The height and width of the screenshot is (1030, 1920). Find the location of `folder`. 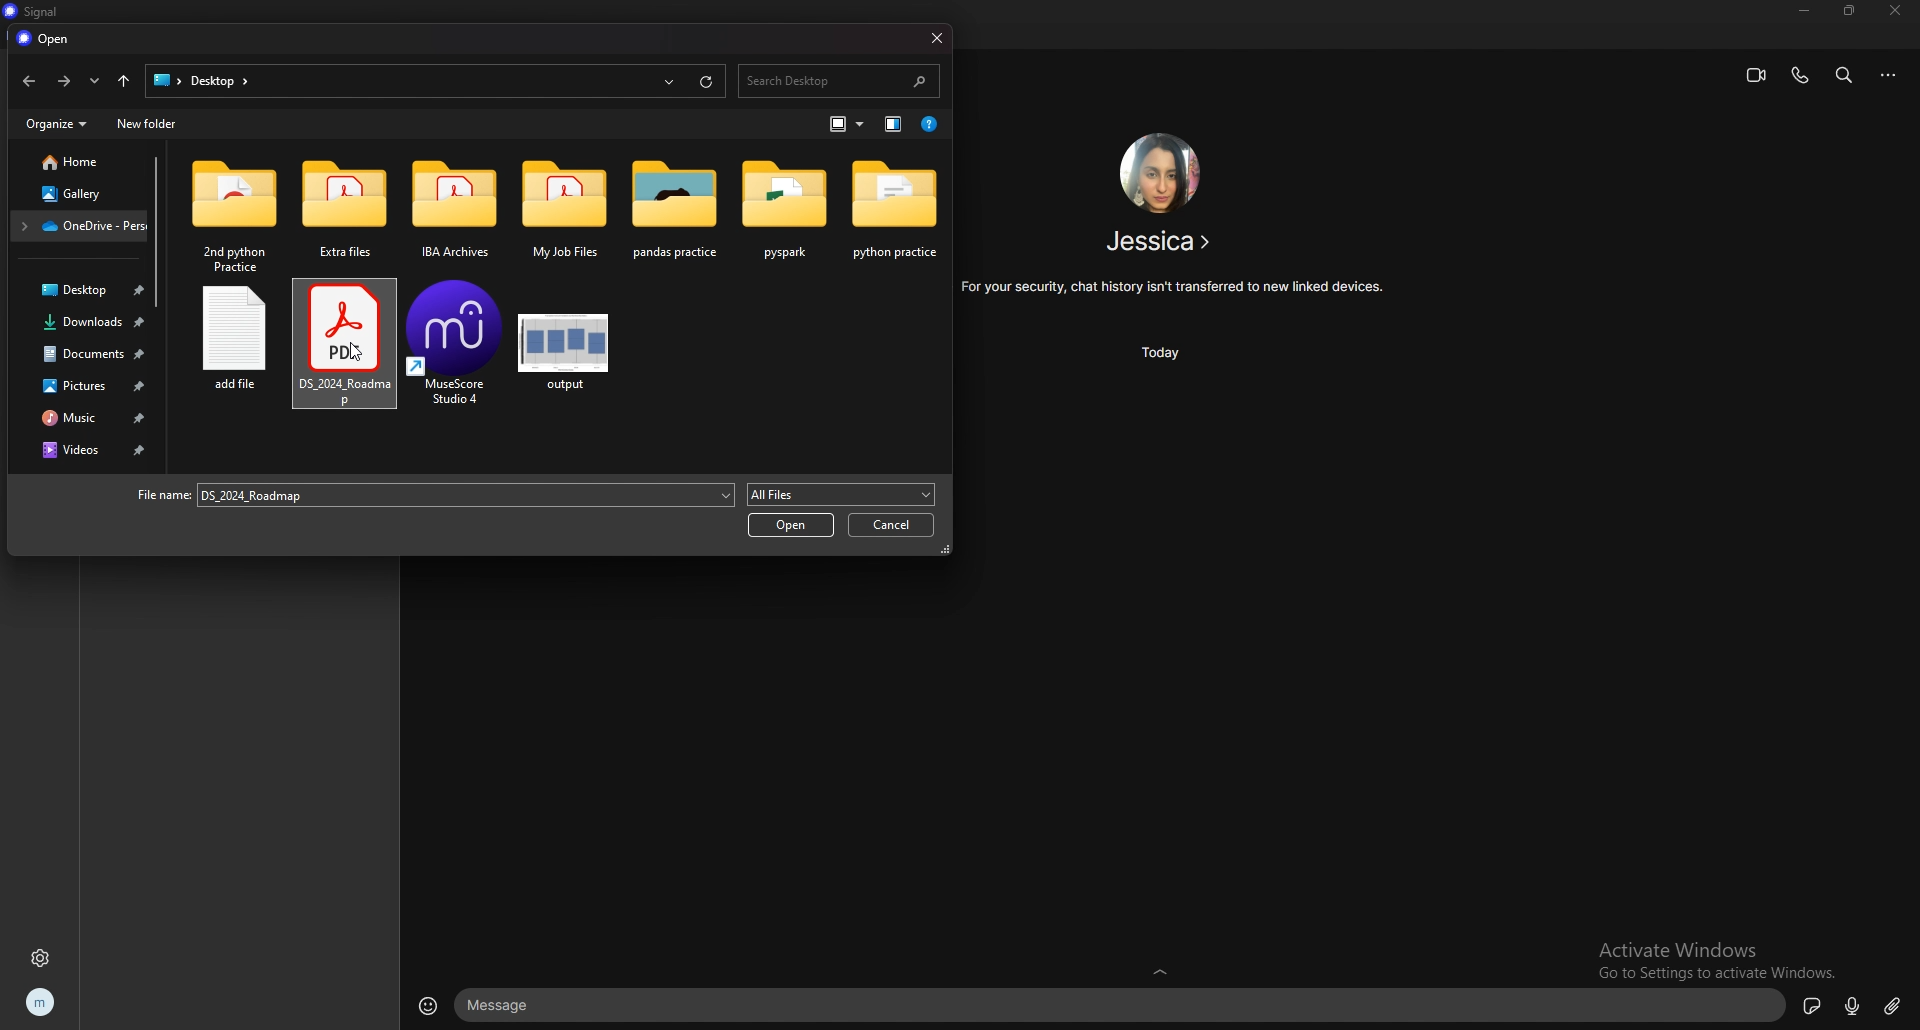

folder is located at coordinates (673, 213).